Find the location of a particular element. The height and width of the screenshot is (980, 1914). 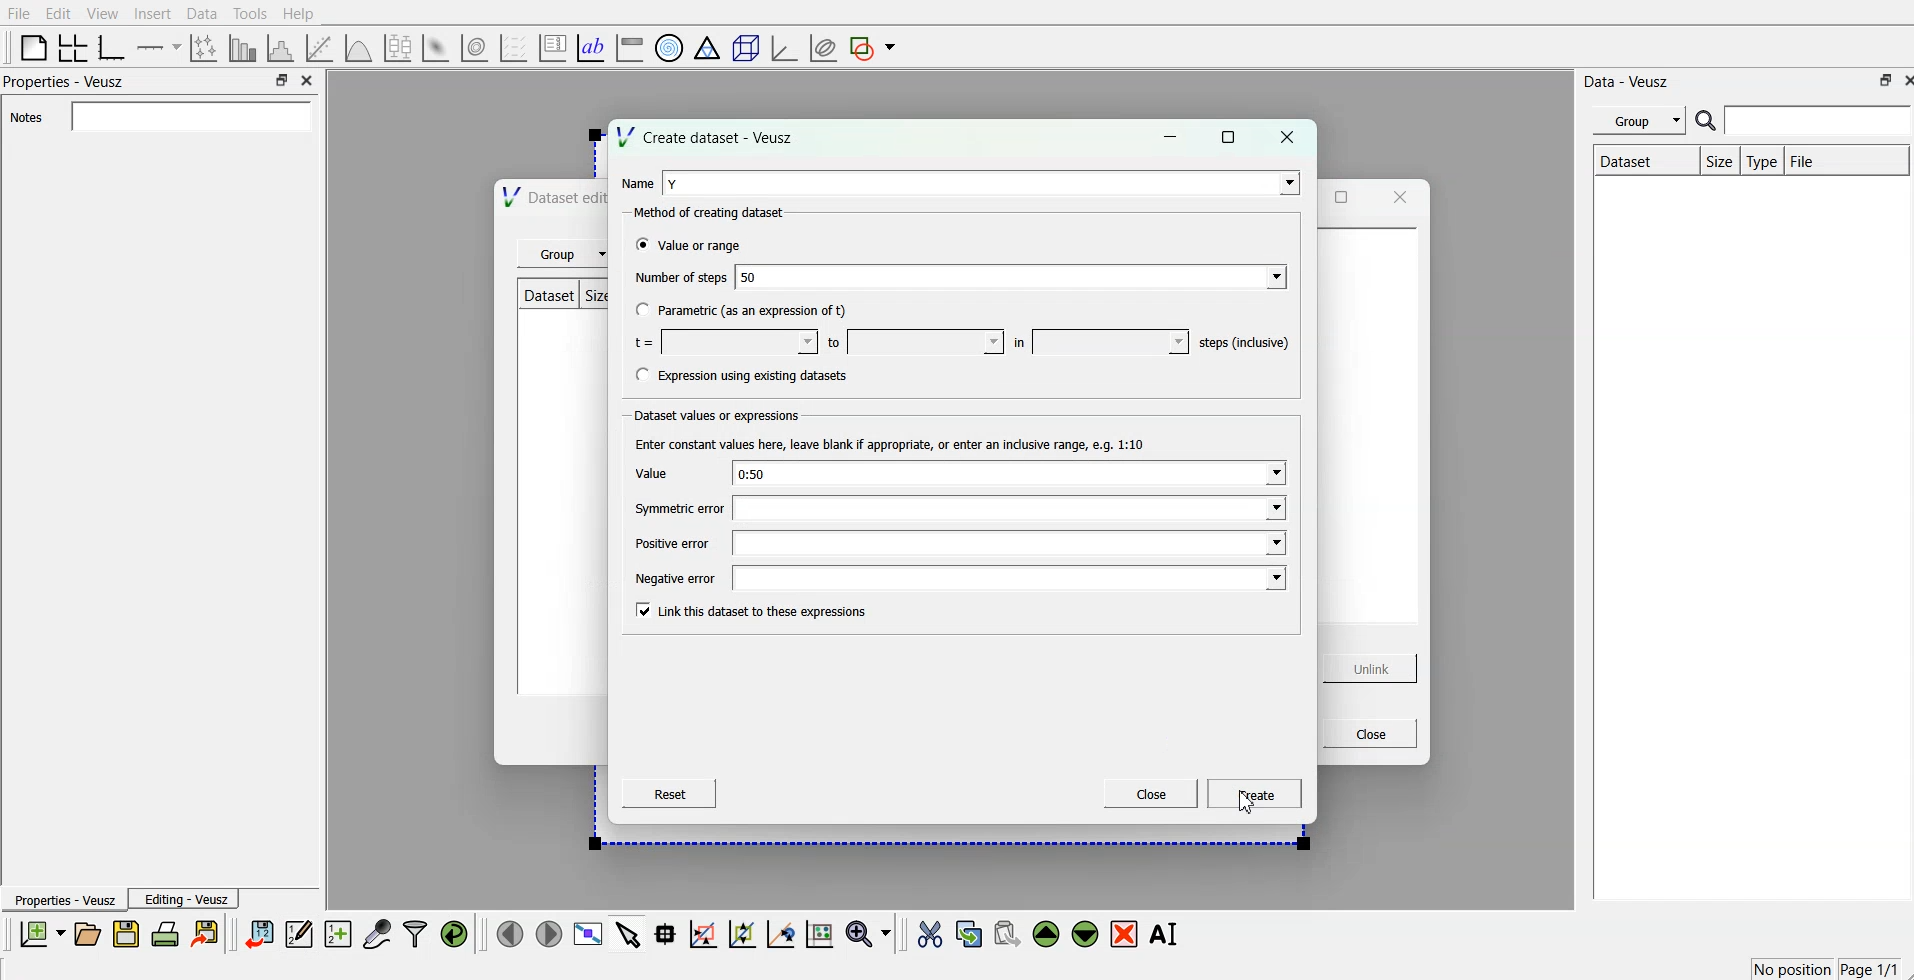

‘steps (inclusive) is located at coordinates (1244, 342).